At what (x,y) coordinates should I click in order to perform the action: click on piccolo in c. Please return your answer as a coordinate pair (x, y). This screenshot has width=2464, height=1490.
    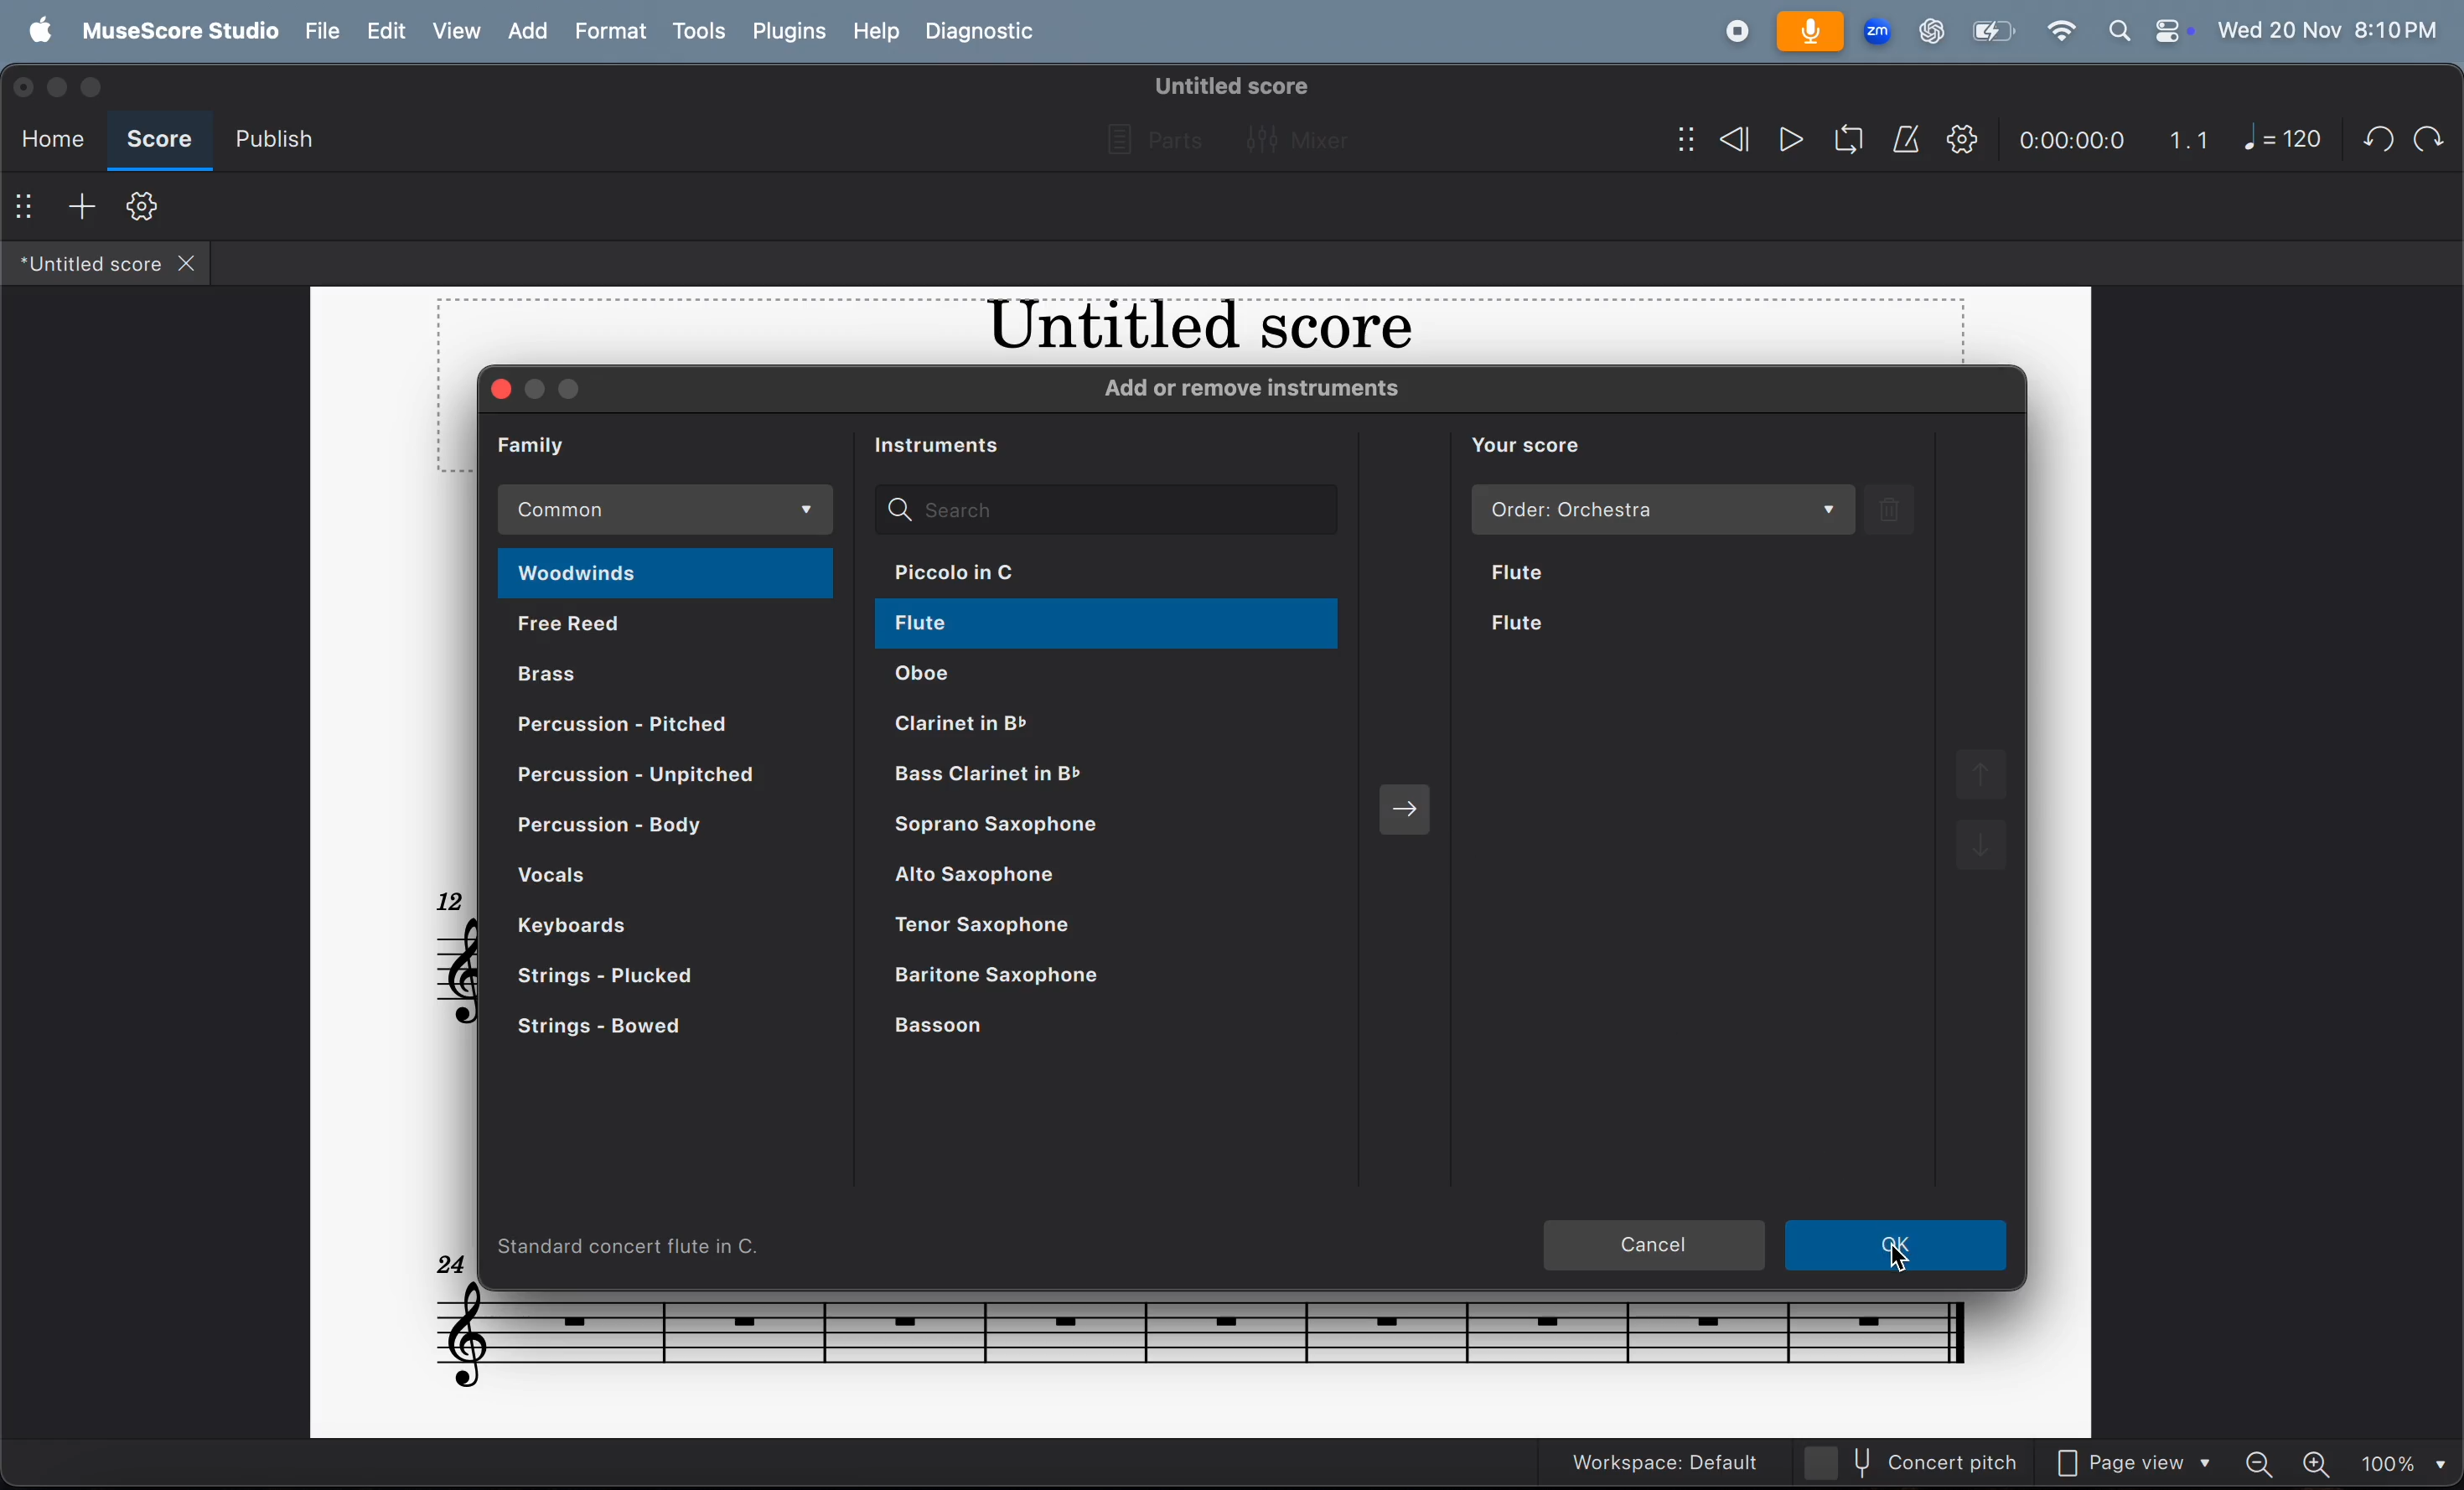
    Looking at the image, I should click on (1100, 574).